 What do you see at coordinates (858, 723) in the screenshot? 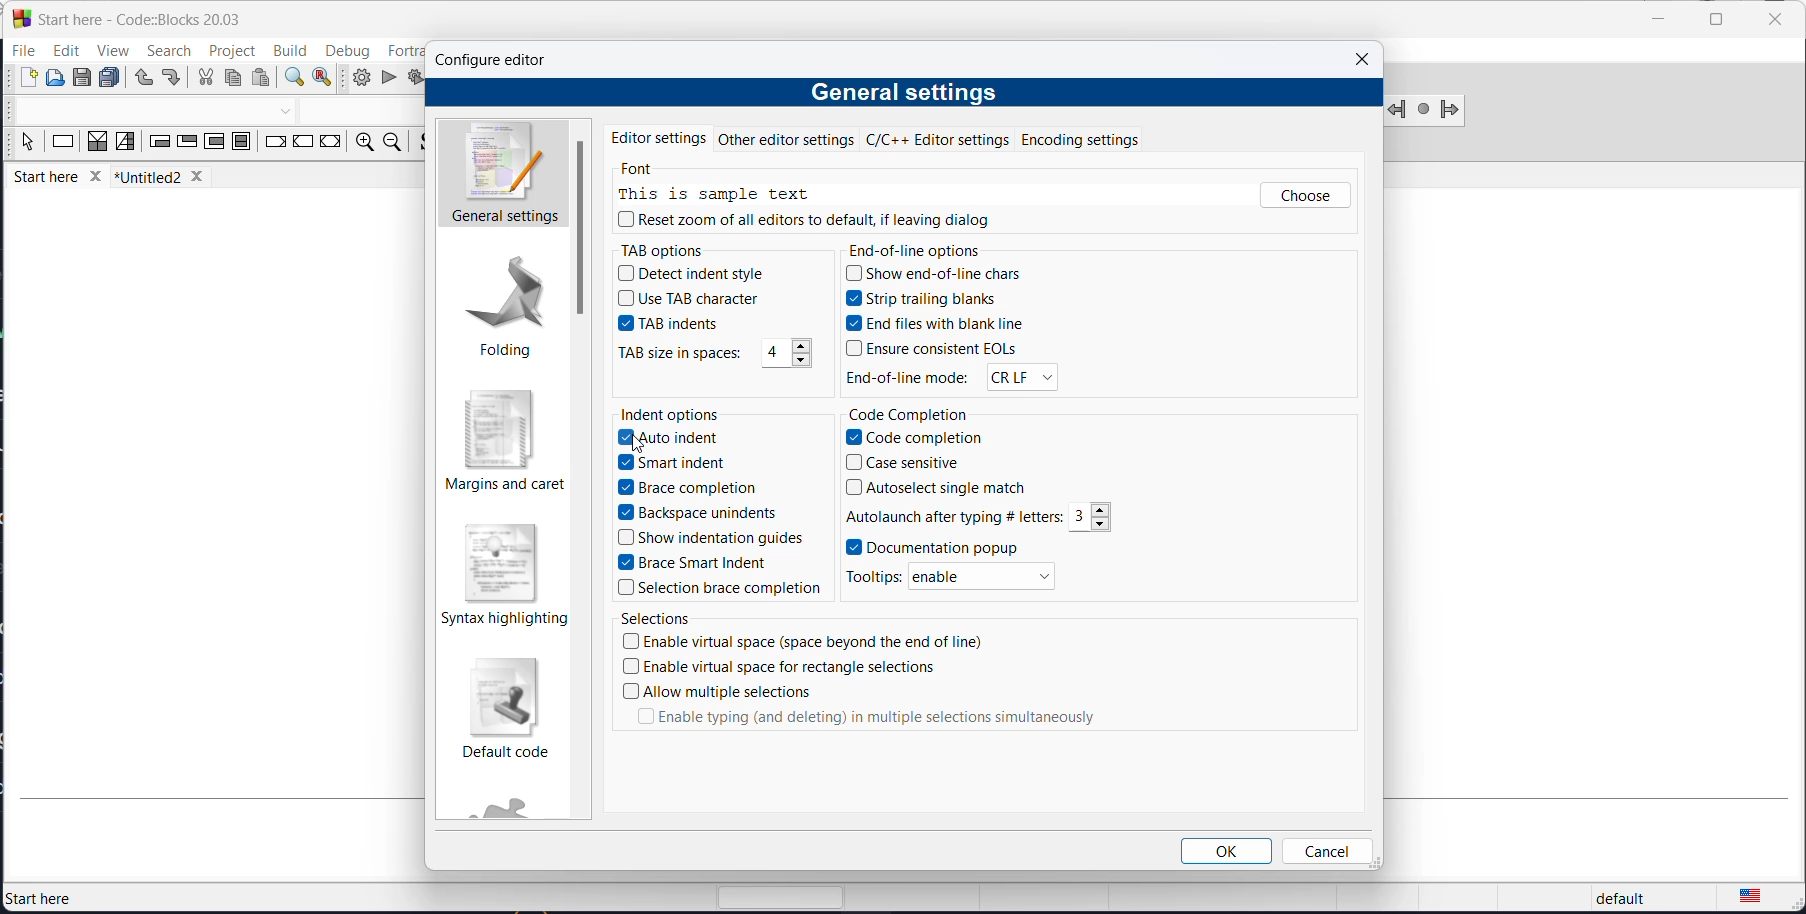
I see `enable typing checkbox` at bounding box center [858, 723].